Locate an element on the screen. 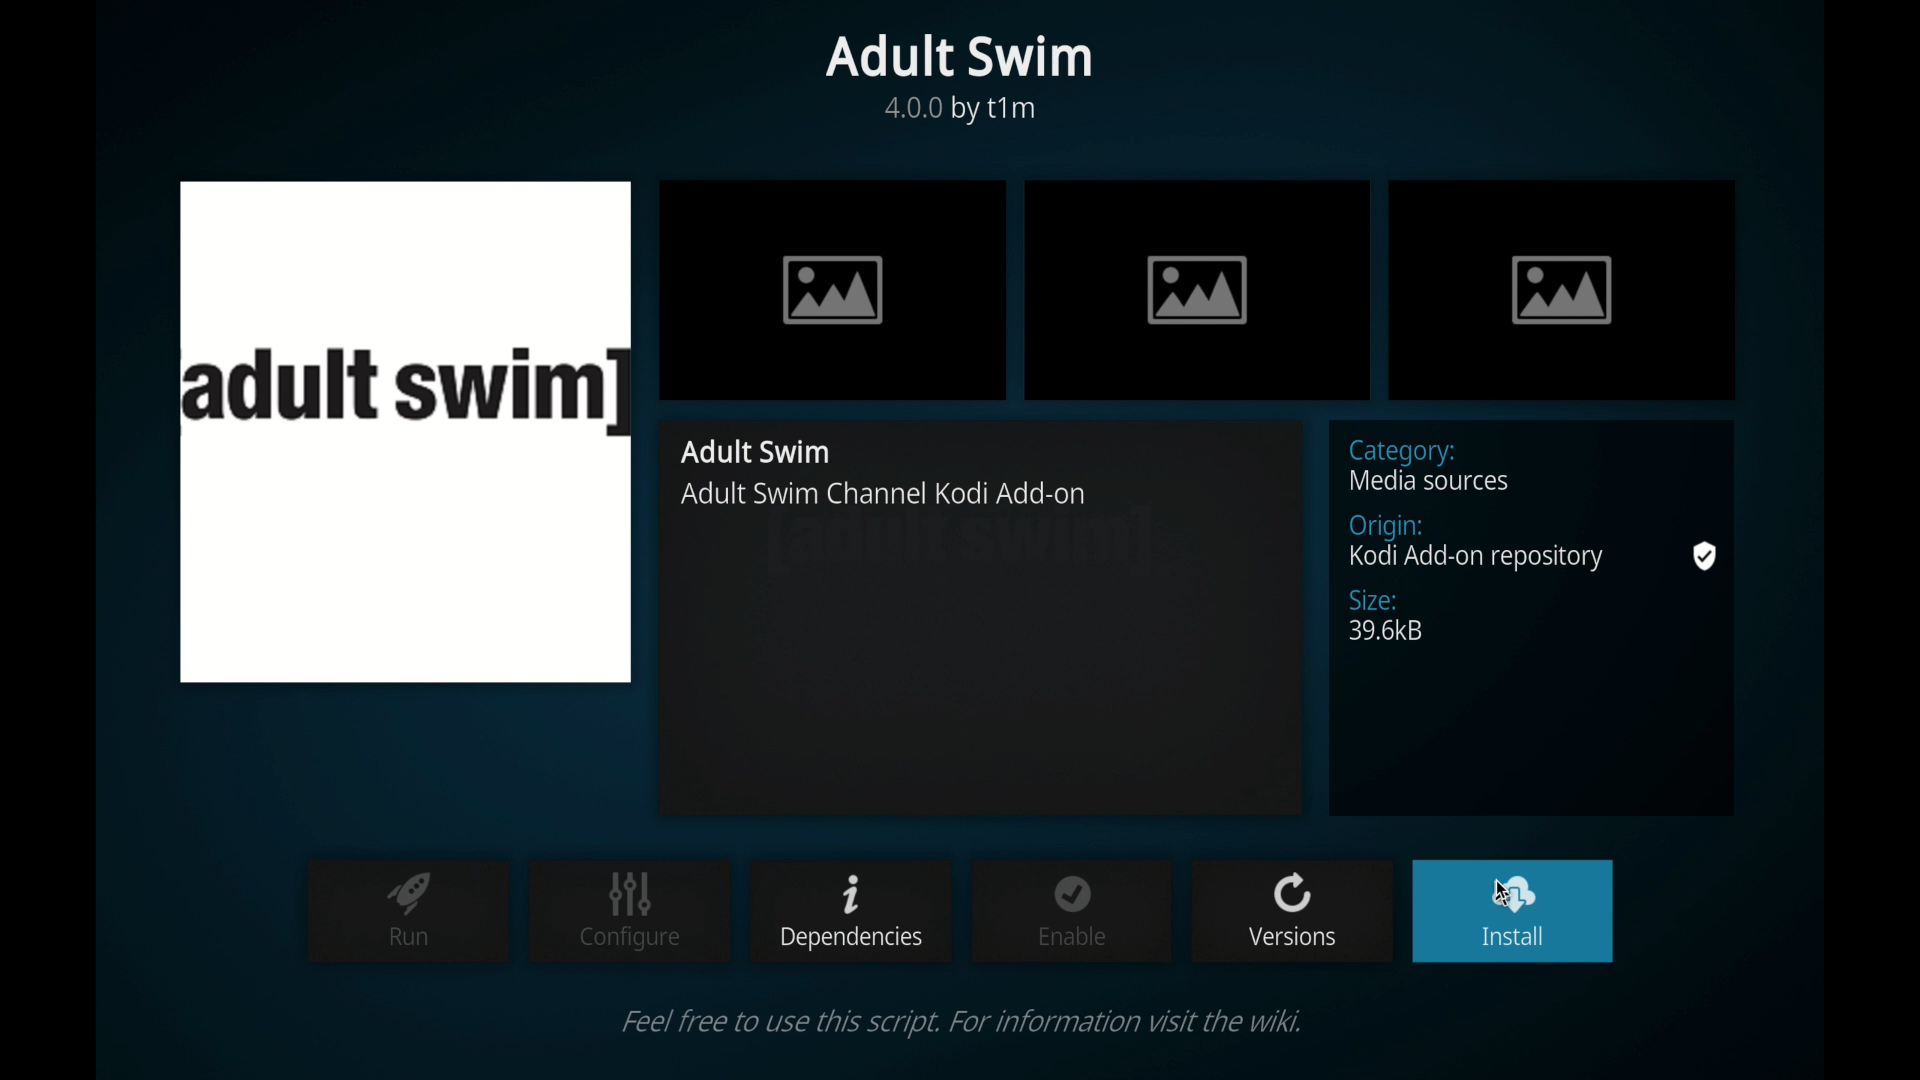 The image size is (1920, 1080). dependencies is located at coordinates (847, 910).